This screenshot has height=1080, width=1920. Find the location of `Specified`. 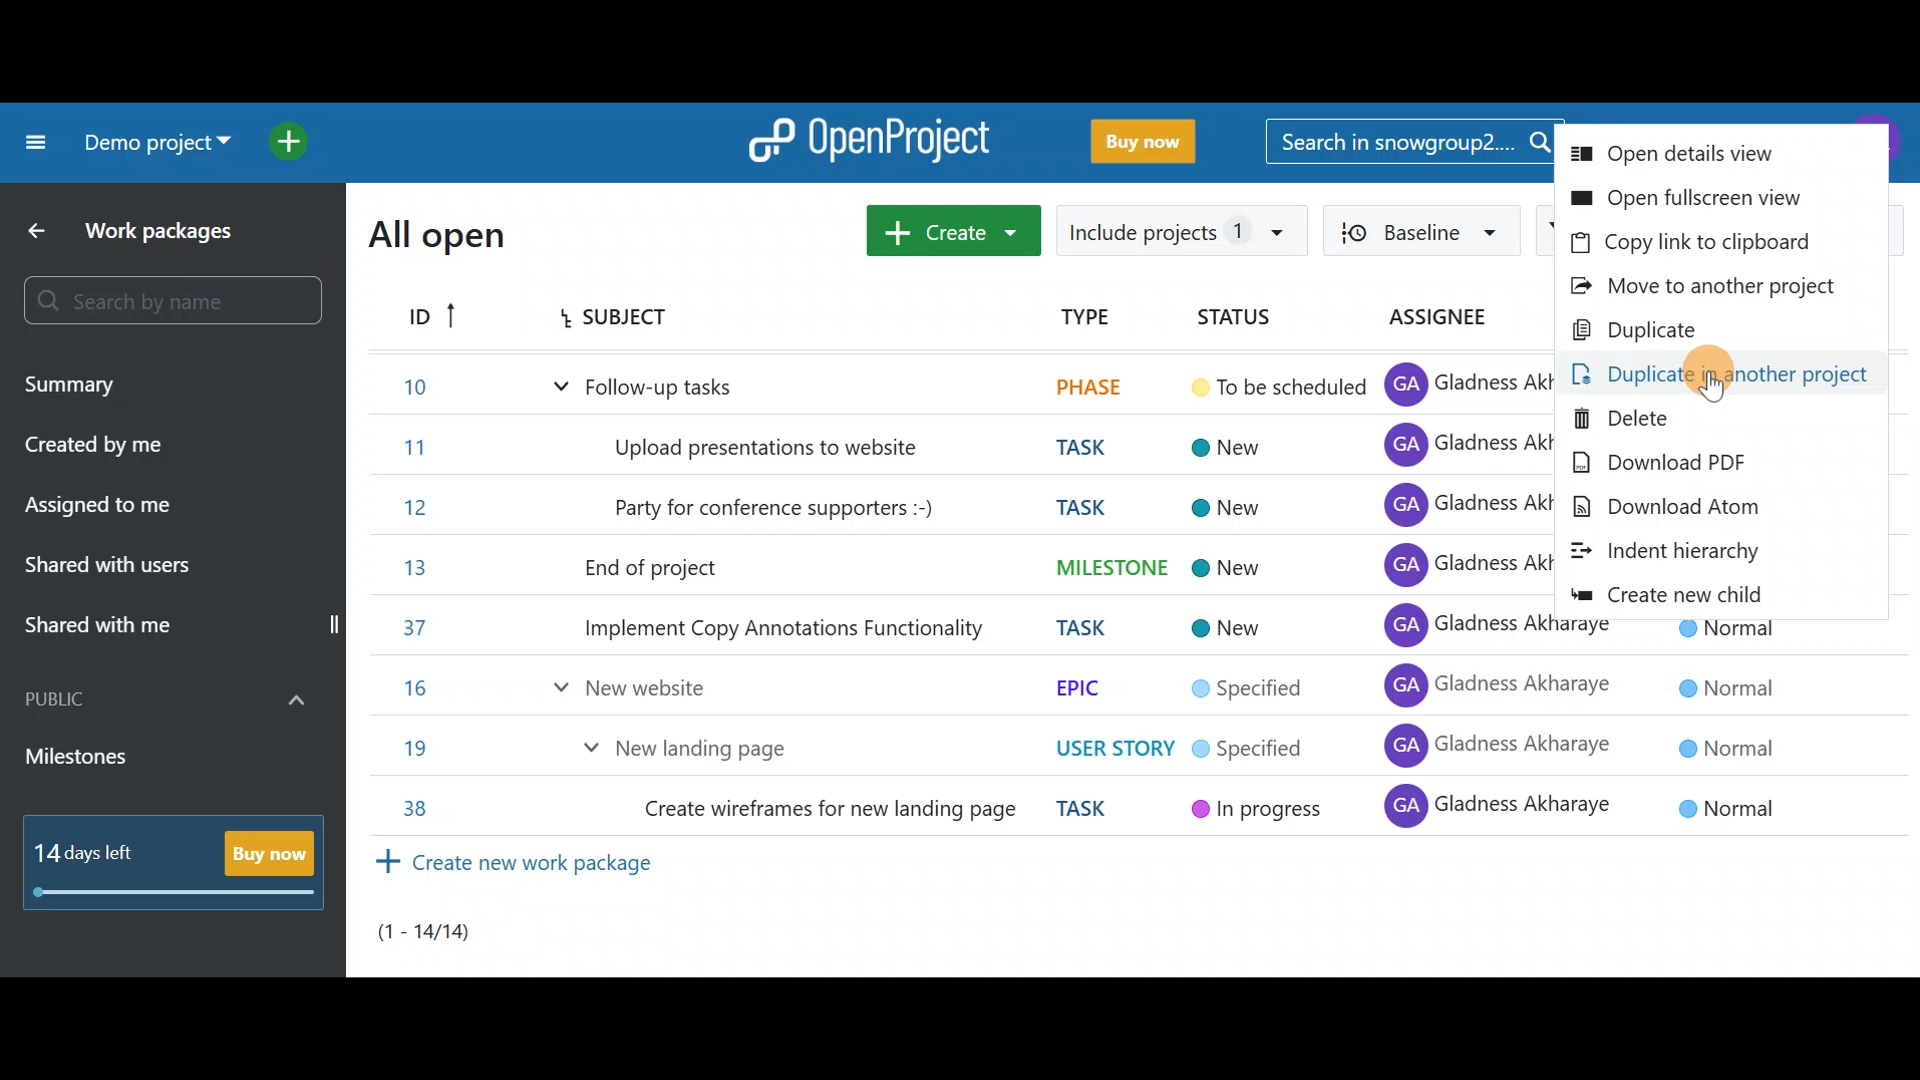

Specified is located at coordinates (1252, 746).